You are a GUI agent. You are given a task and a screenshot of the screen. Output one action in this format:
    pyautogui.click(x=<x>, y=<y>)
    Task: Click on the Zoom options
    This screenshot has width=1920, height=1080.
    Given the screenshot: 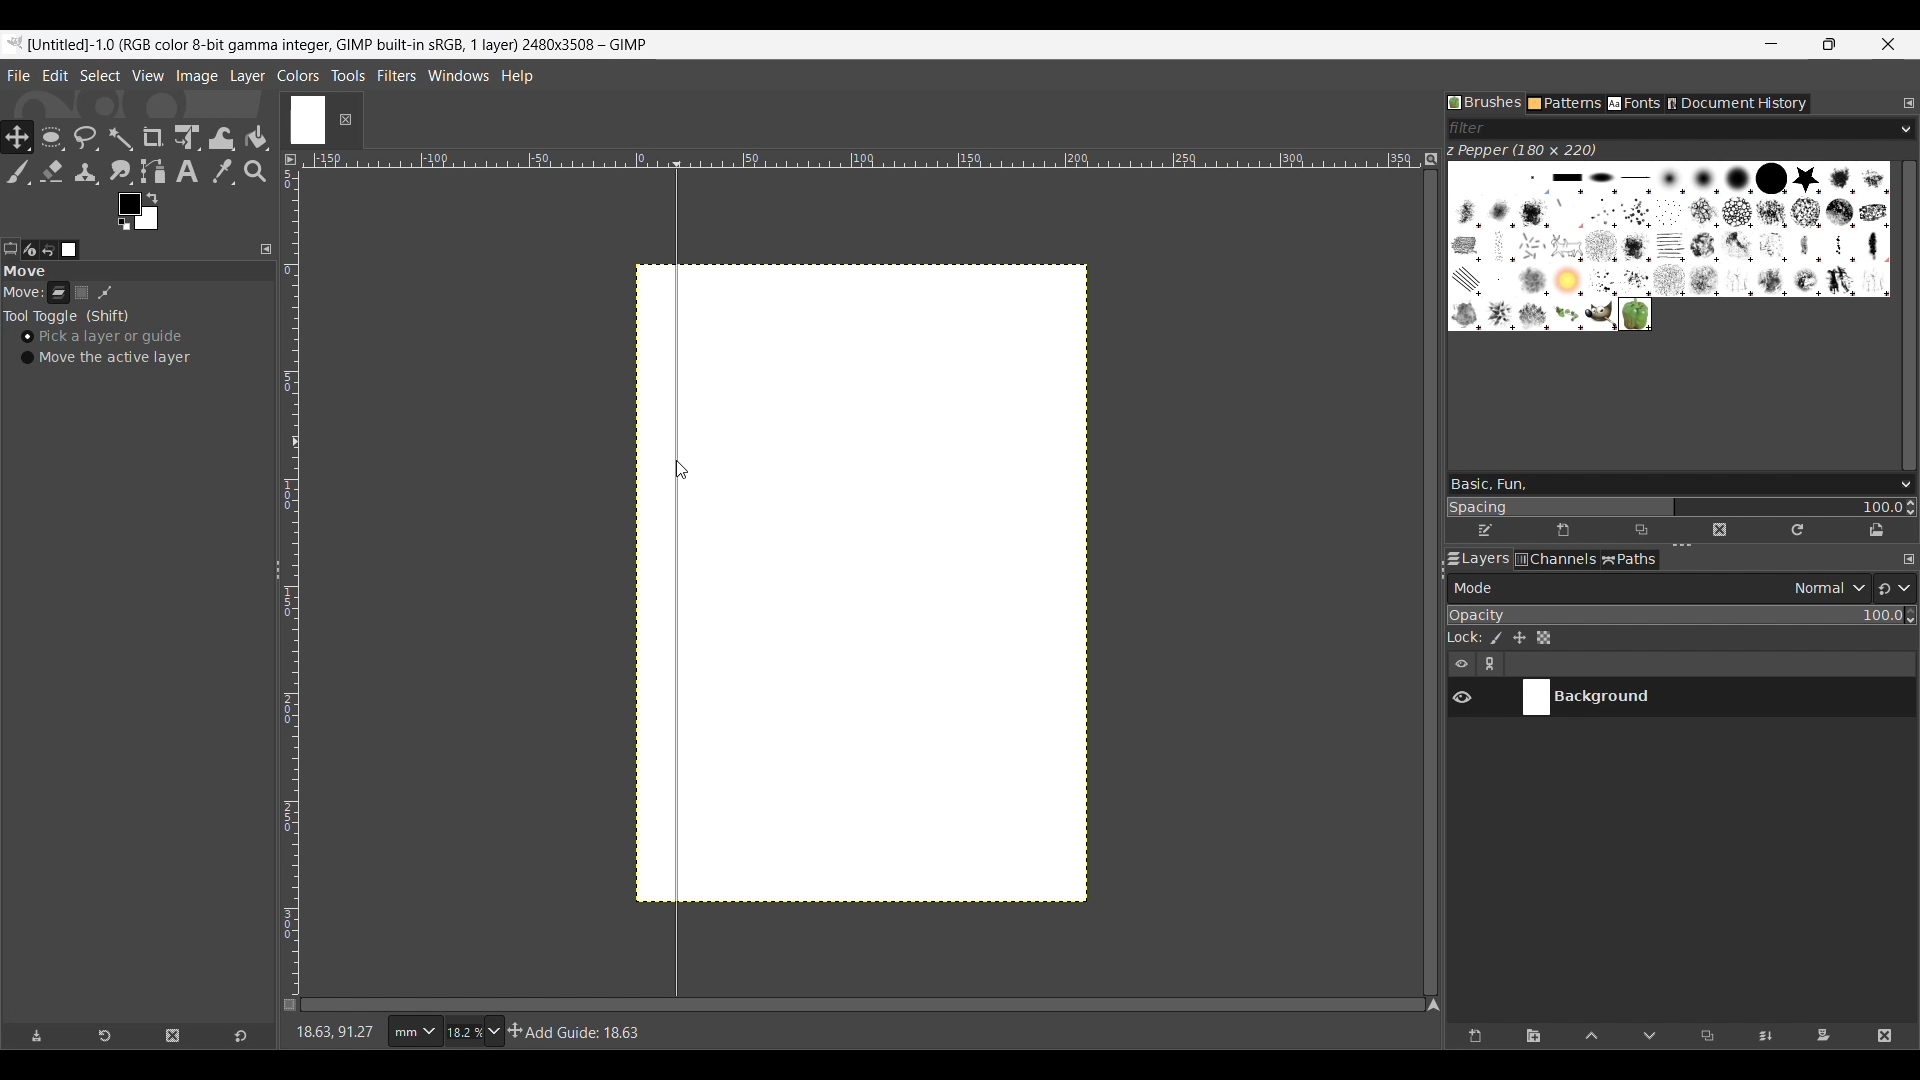 What is the action you would take?
    pyautogui.click(x=496, y=1032)
    